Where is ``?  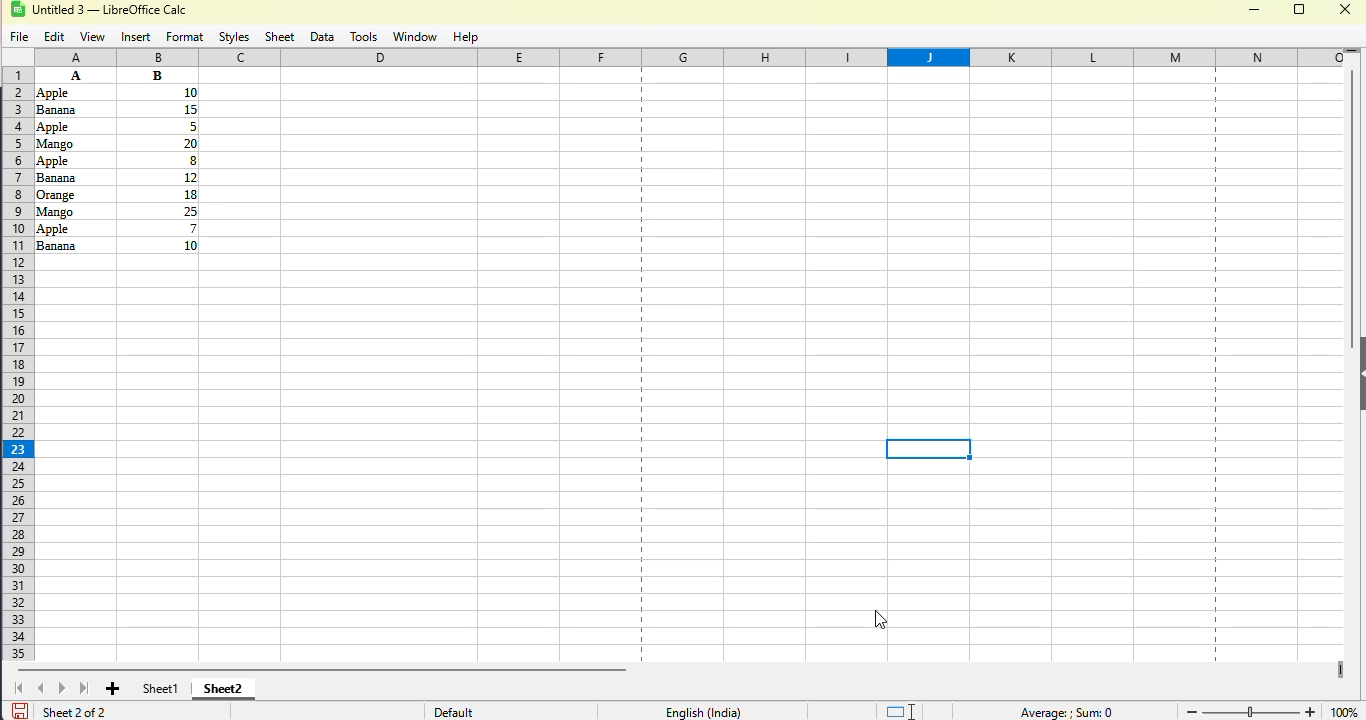
 is located at coordinates (159, 211).